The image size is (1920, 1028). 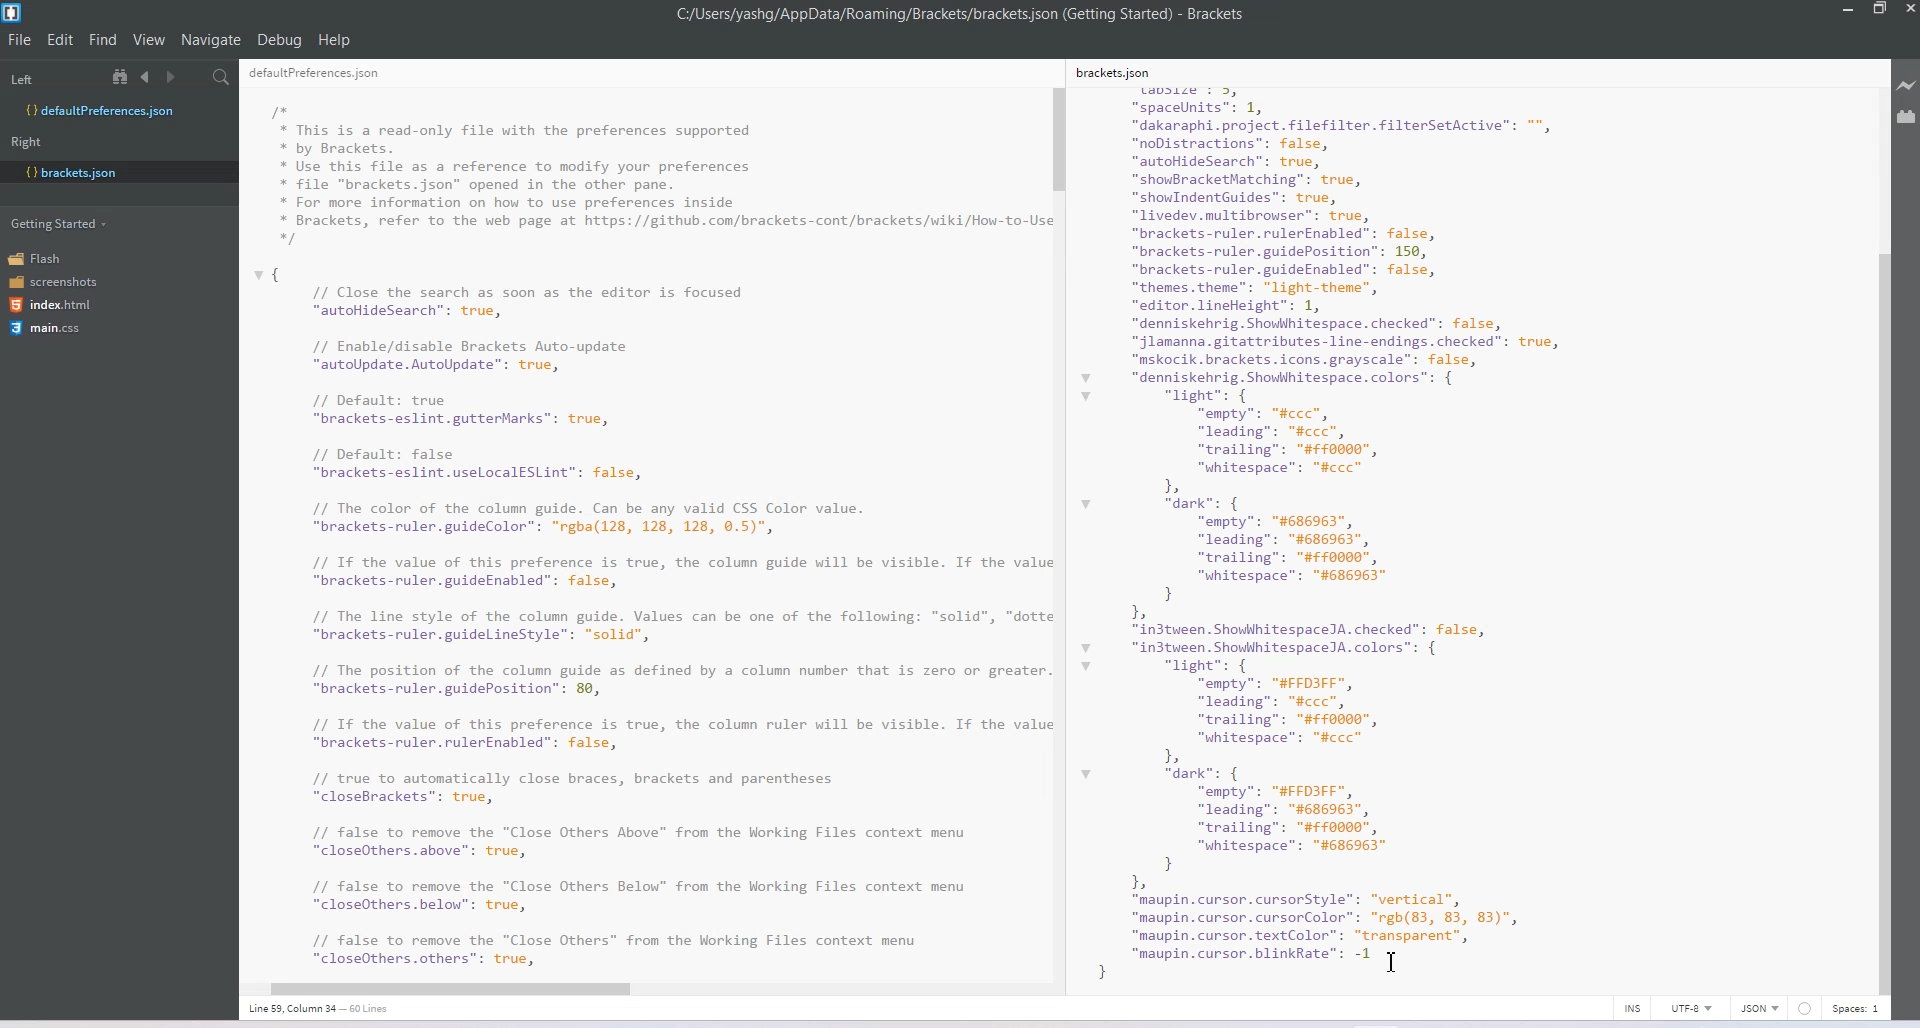 What do you see at coordinates (14, 13) in the screenshot?
I see `Logo` at bounding box center [14, 13].